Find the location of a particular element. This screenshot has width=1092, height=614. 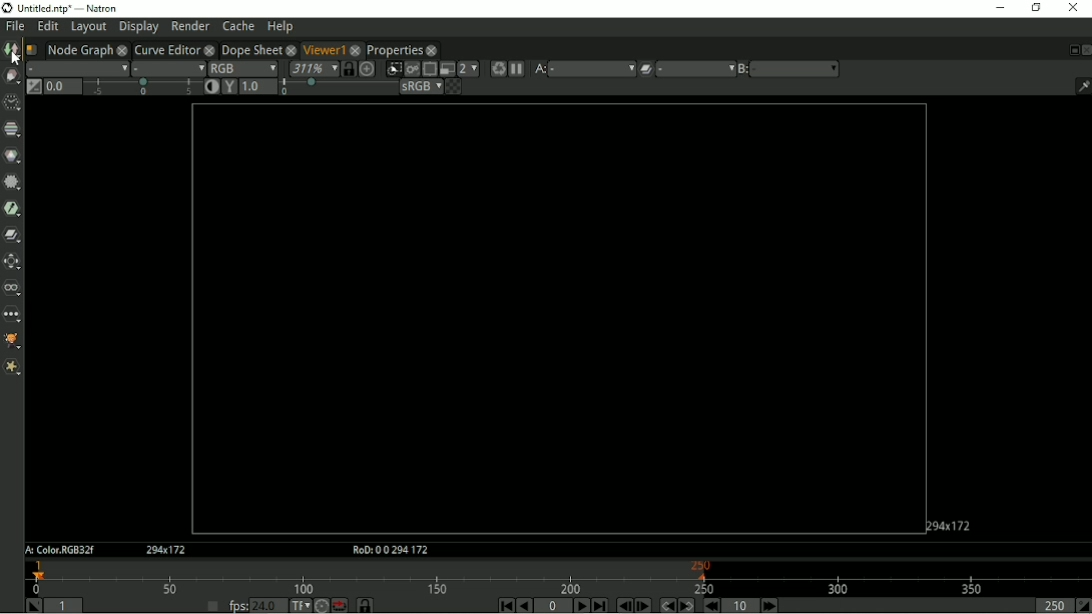

Checkerboard is located at coordinates (453, 87).